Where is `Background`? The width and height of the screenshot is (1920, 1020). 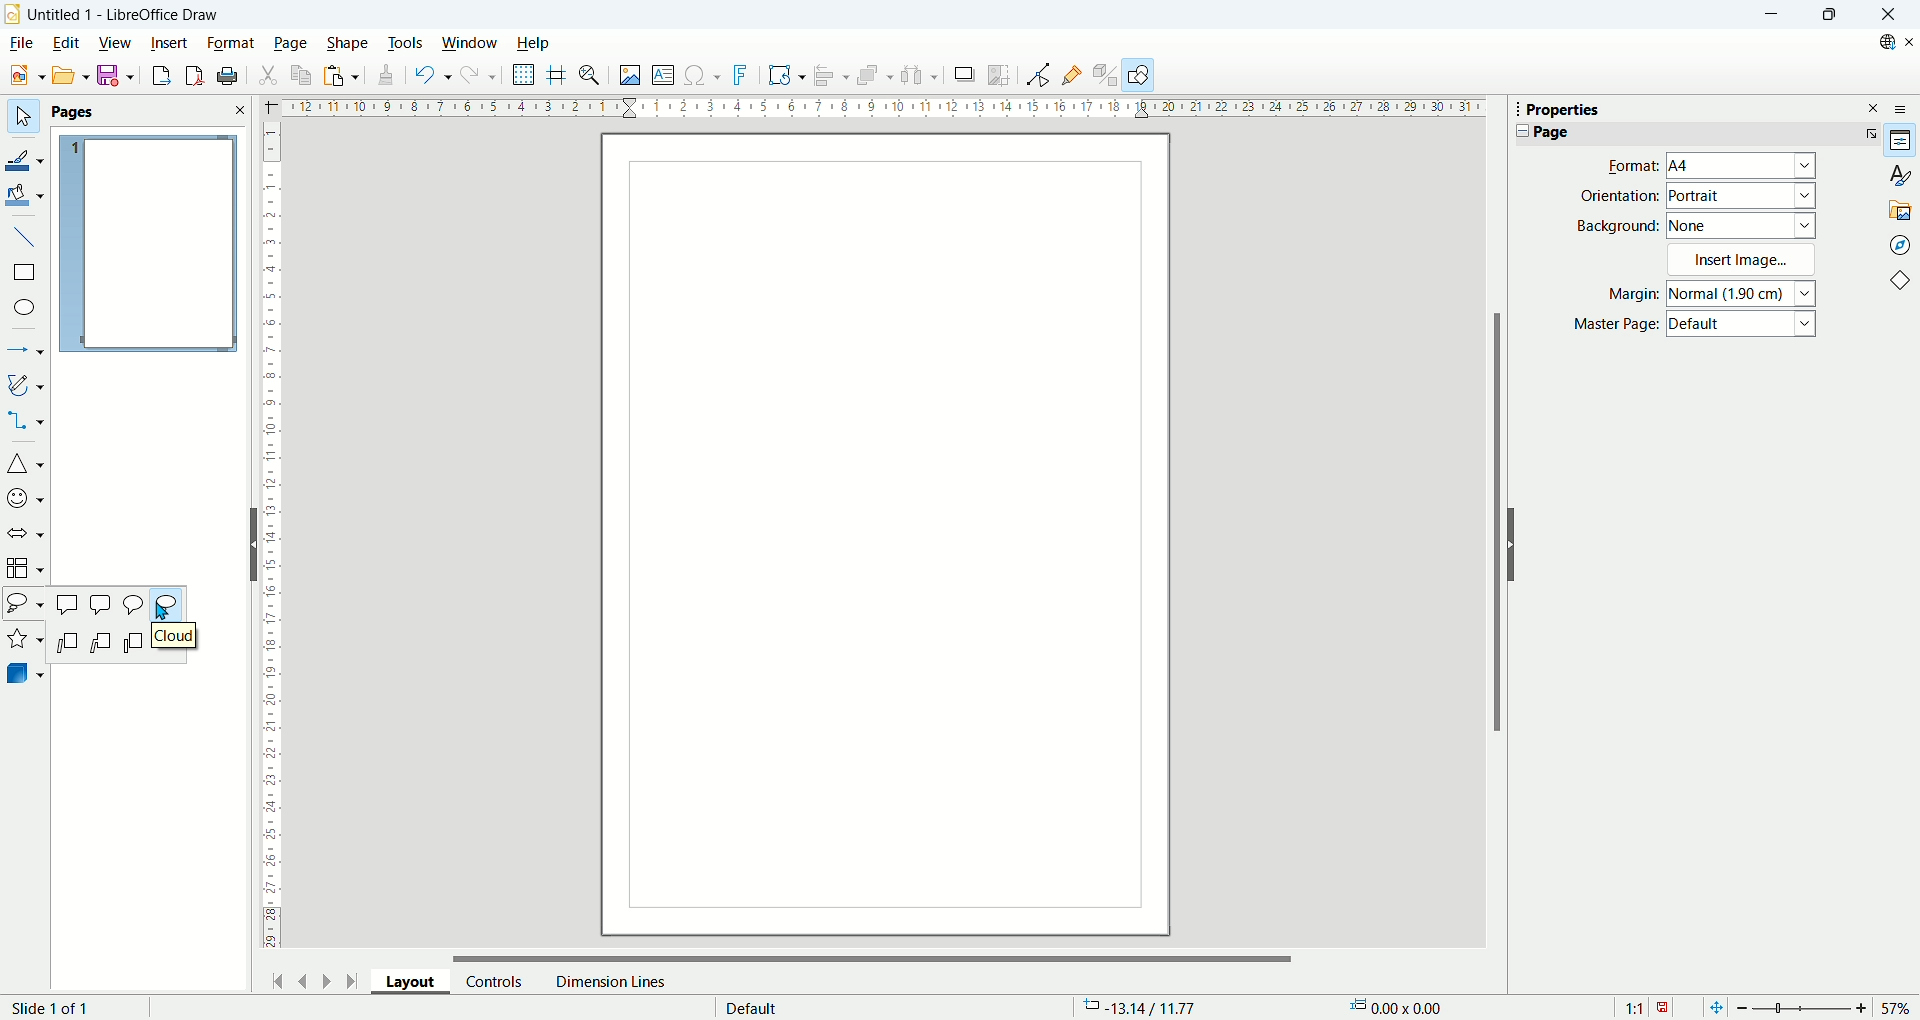 Background is located at coordinates (1618, 225).